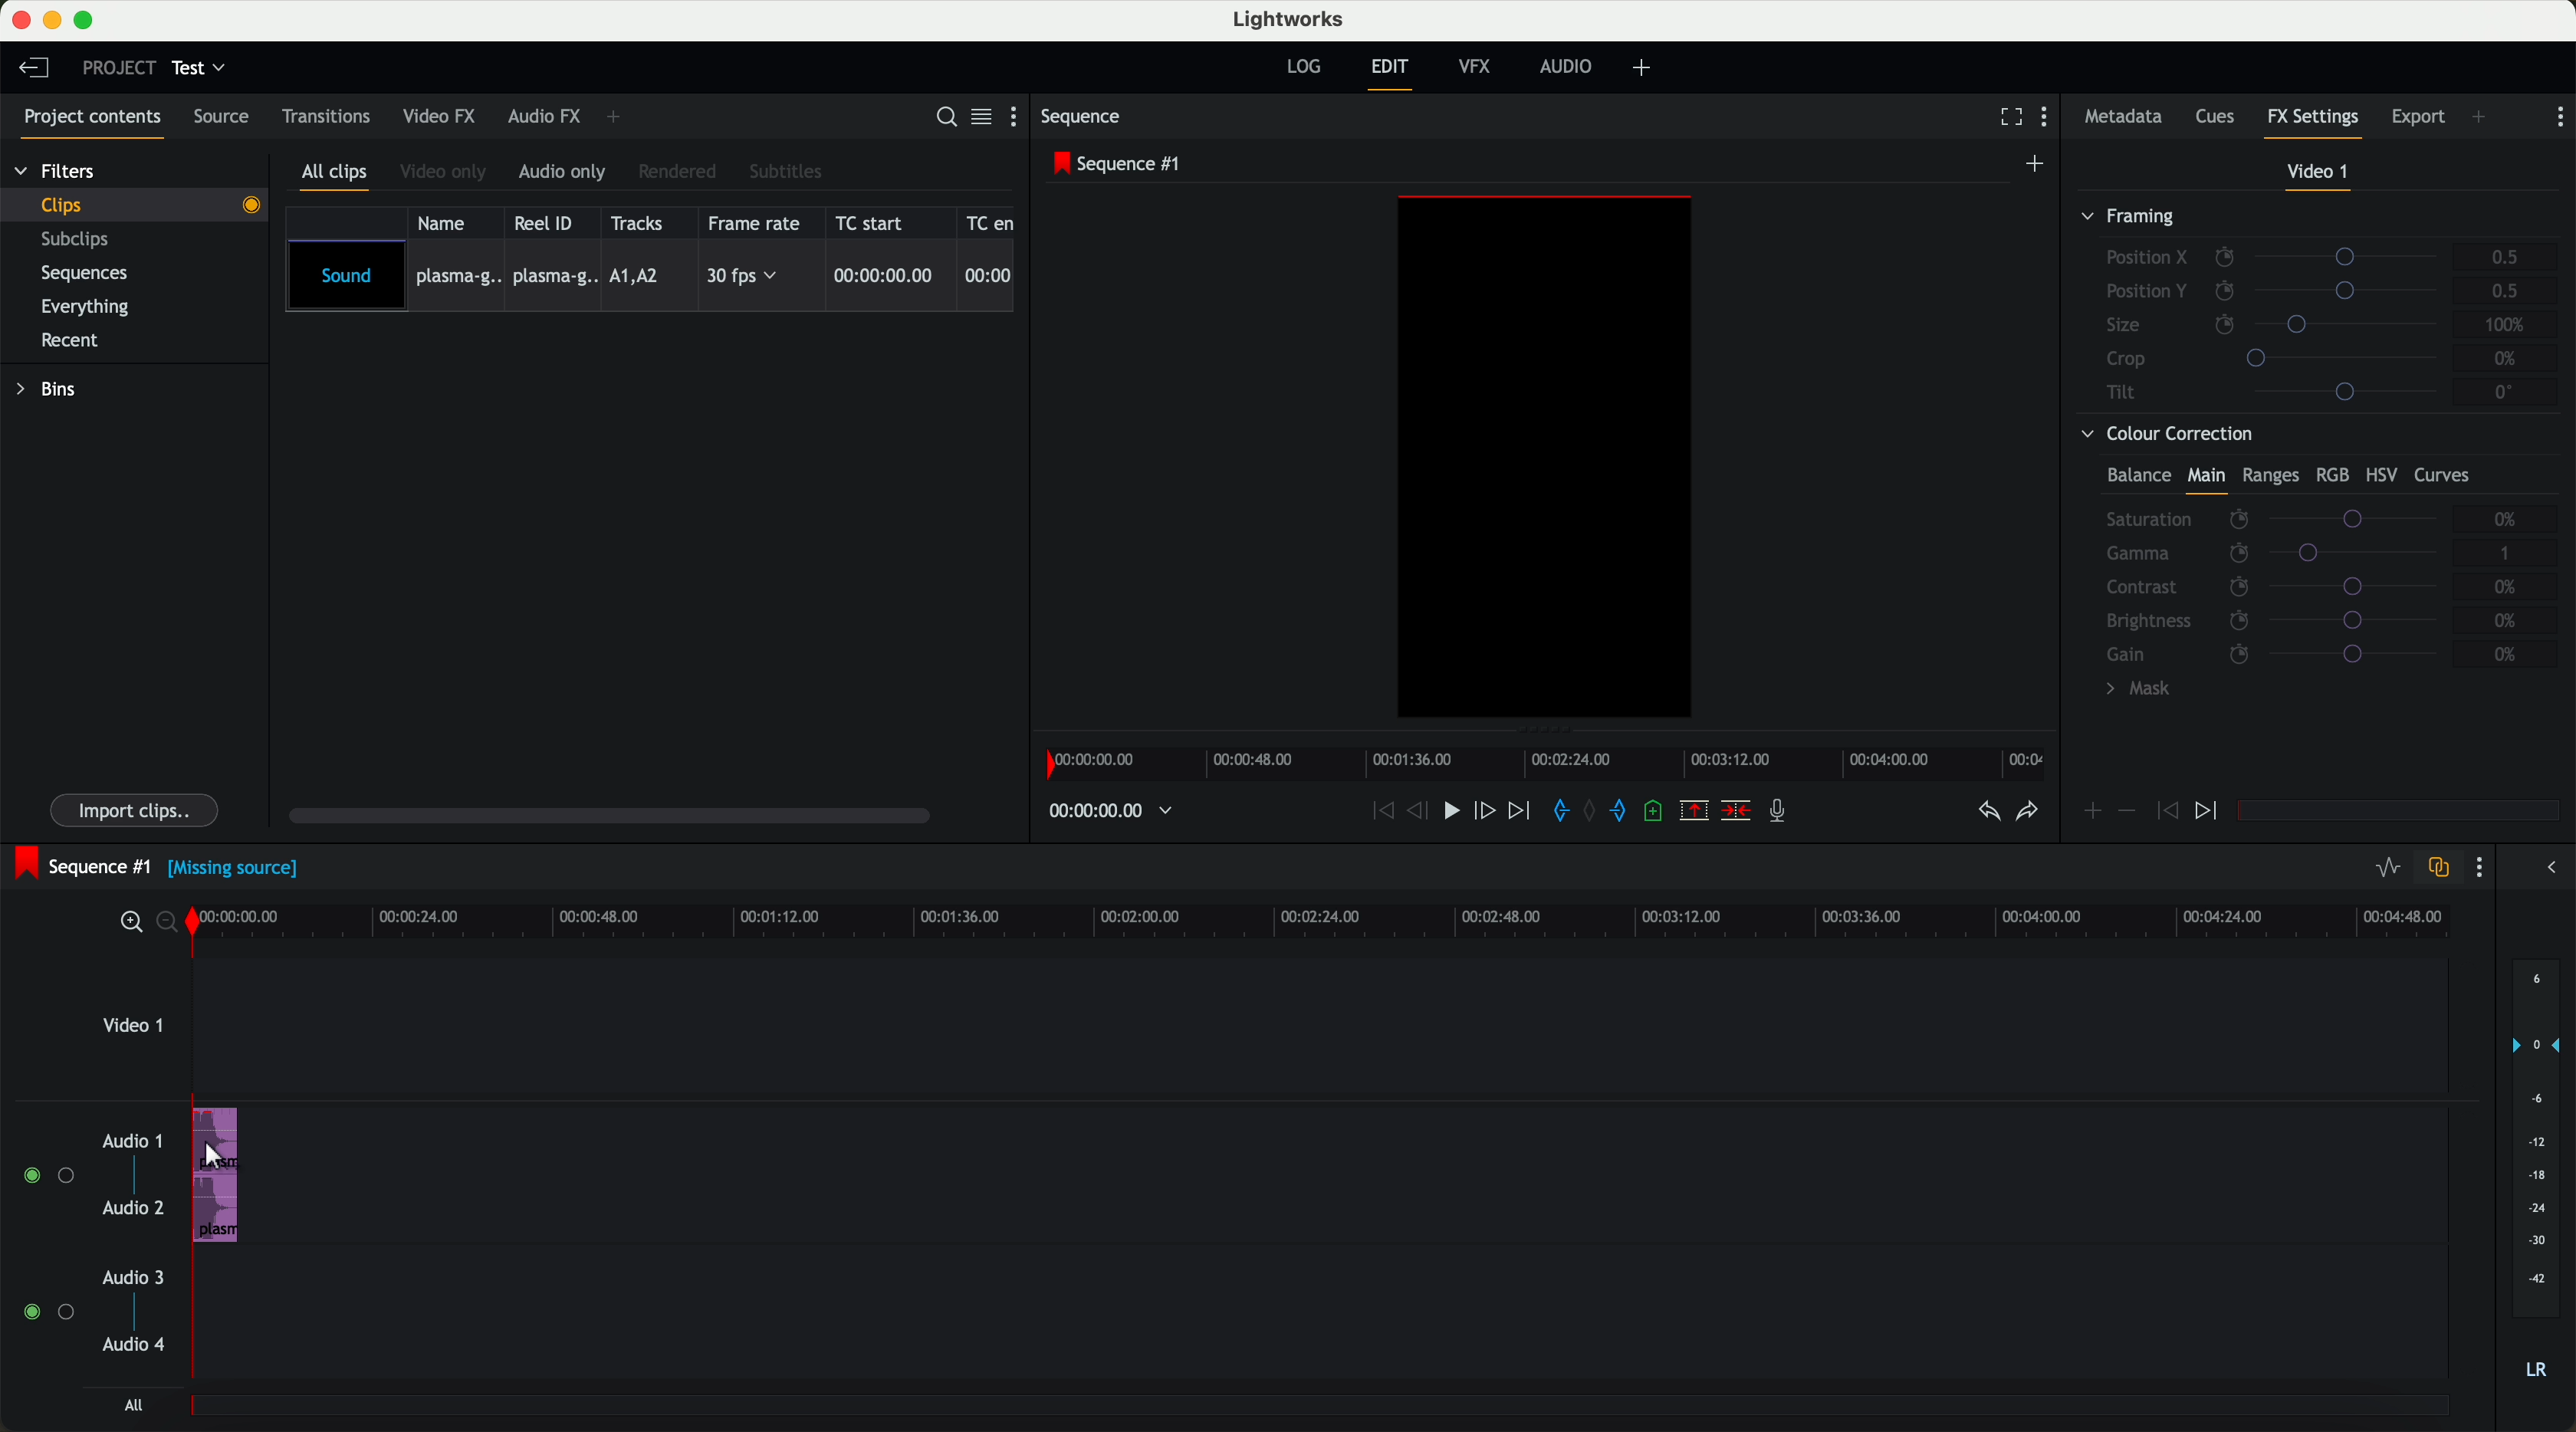 The image size is (2576, 1432). Describe the element at coordinates (1423, 812) in the screenshot. I see `nudge one frame back` at that location.